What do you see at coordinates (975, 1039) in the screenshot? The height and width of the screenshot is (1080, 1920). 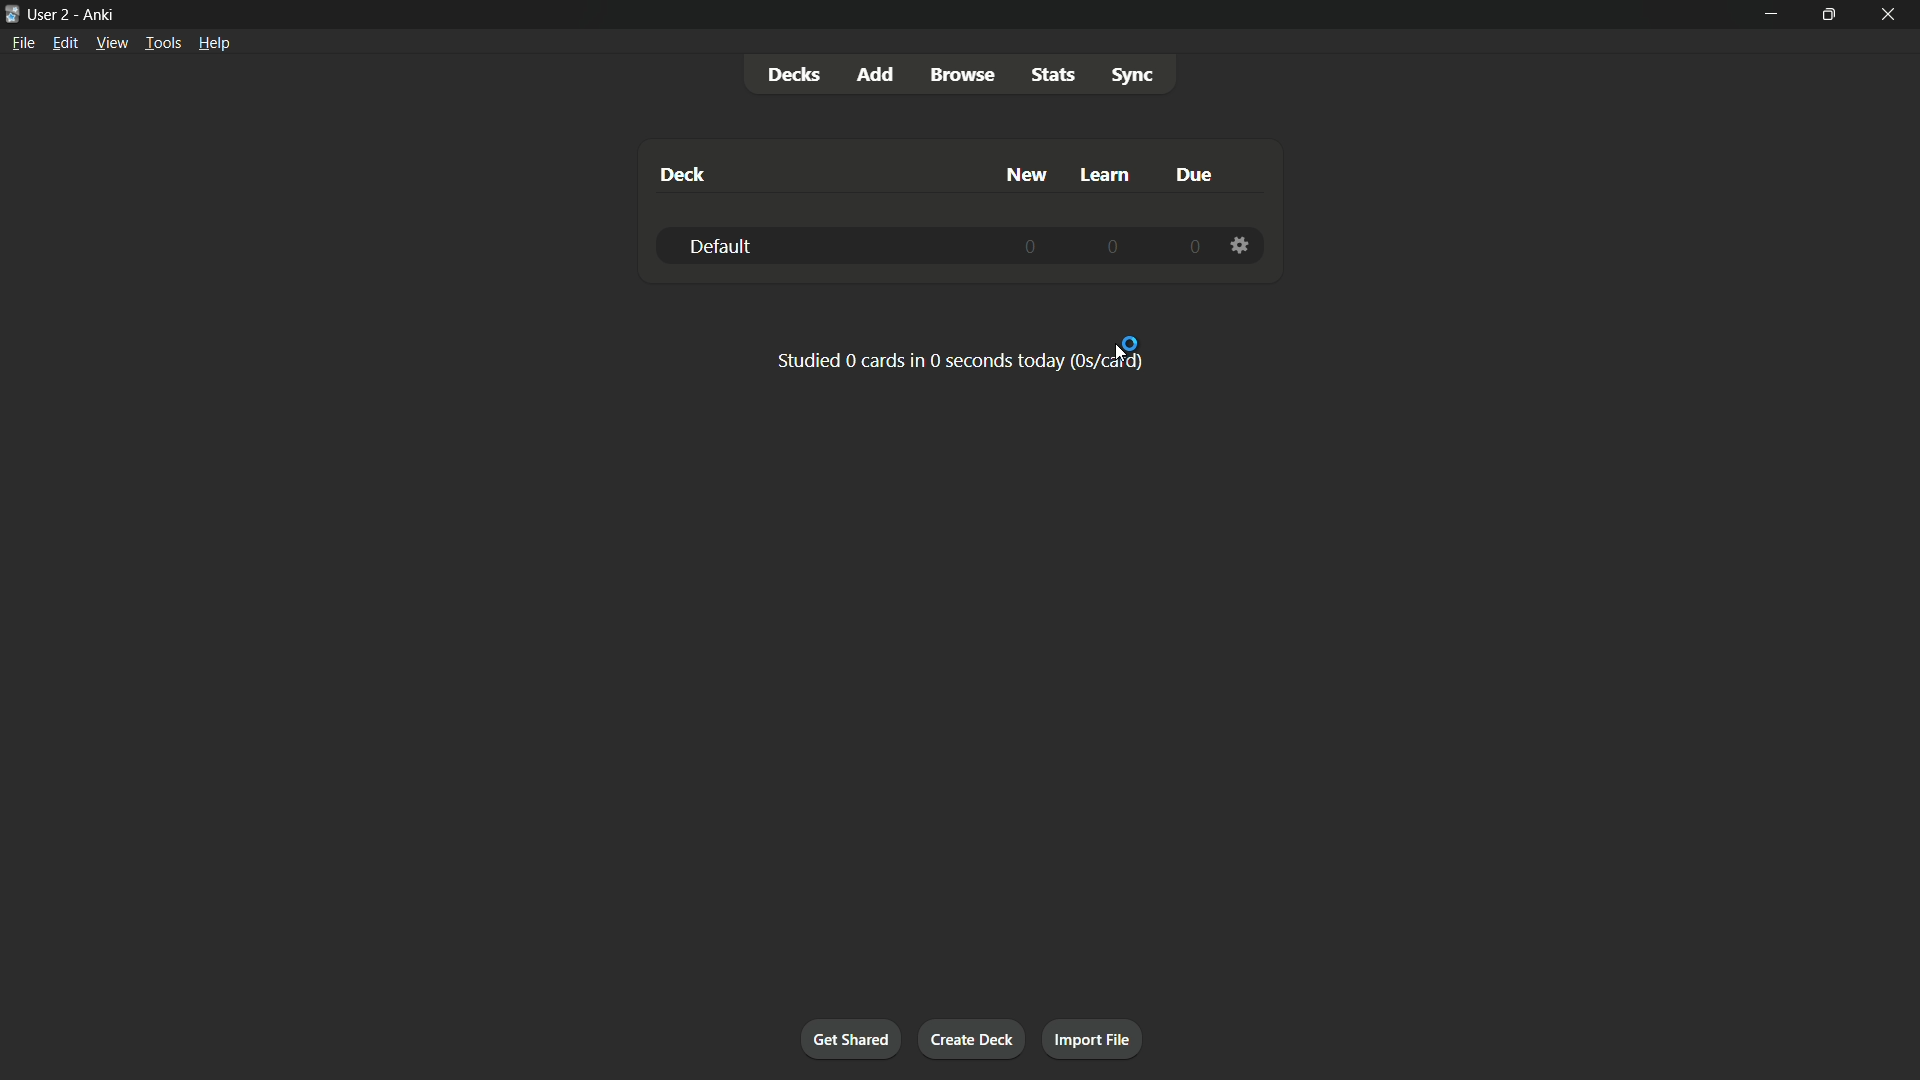 I see `Create deck` at bounding box center [975, 1039].